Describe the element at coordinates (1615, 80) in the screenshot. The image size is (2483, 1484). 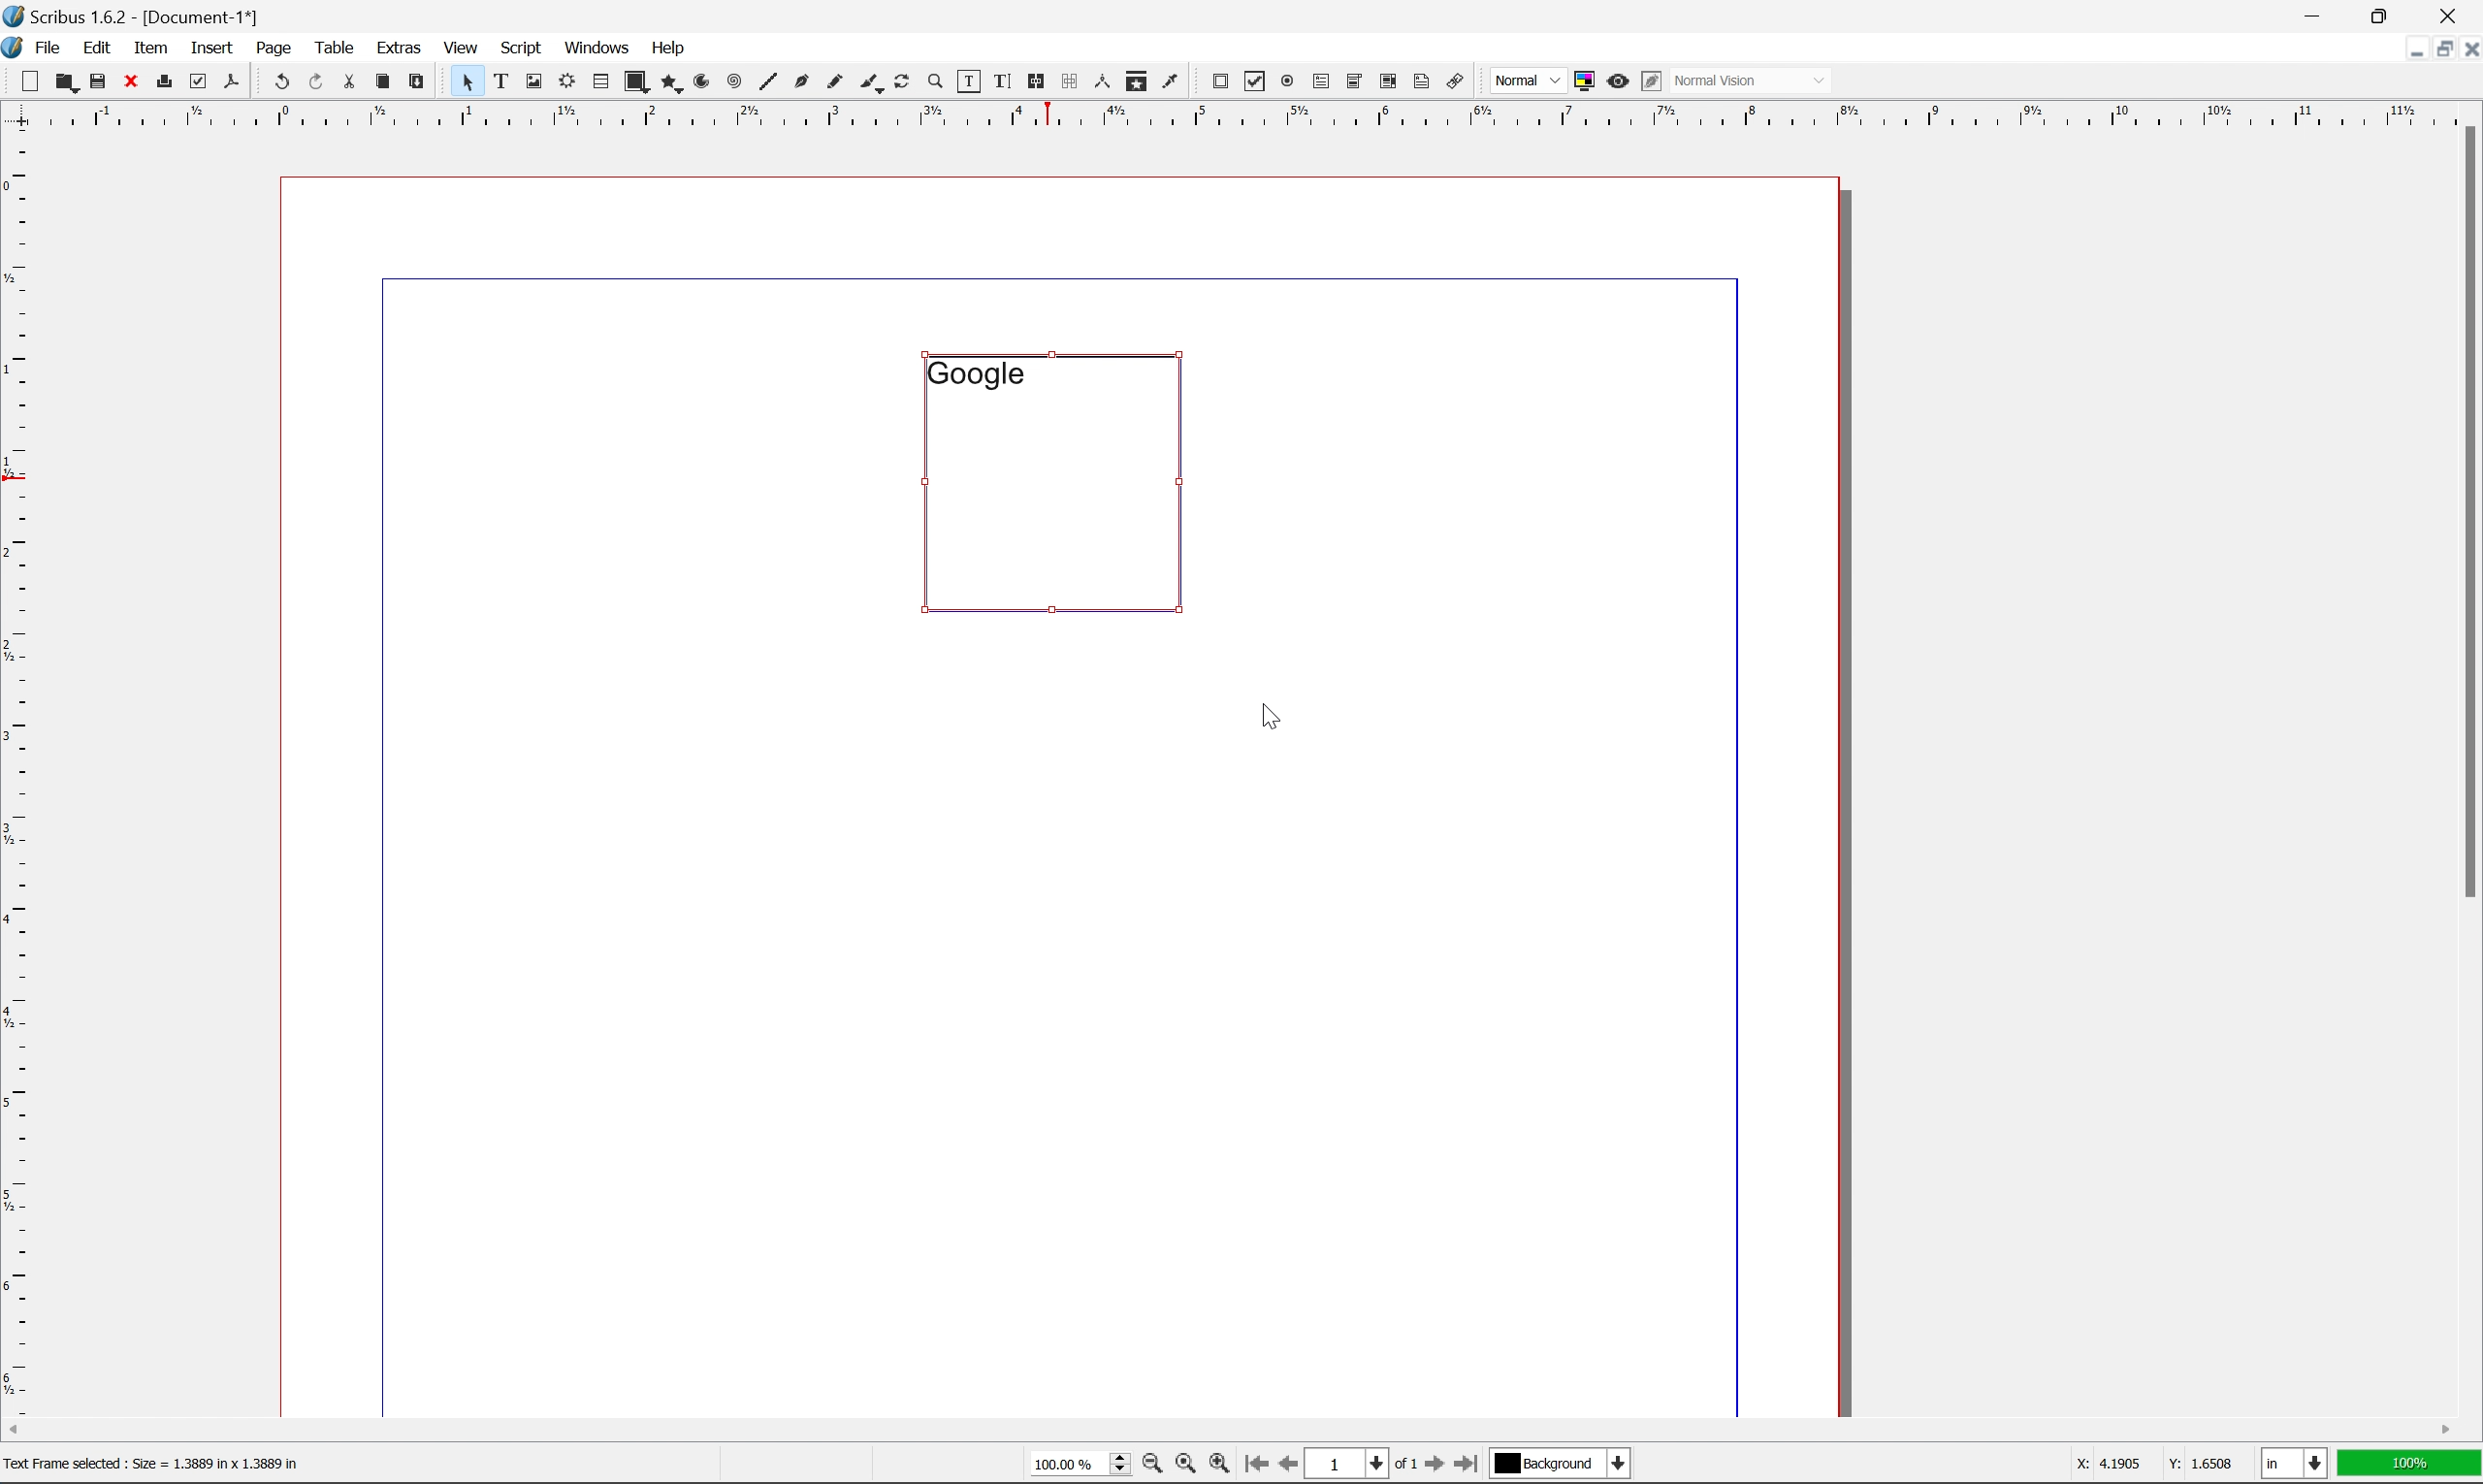
I see `preview mode` at that location.